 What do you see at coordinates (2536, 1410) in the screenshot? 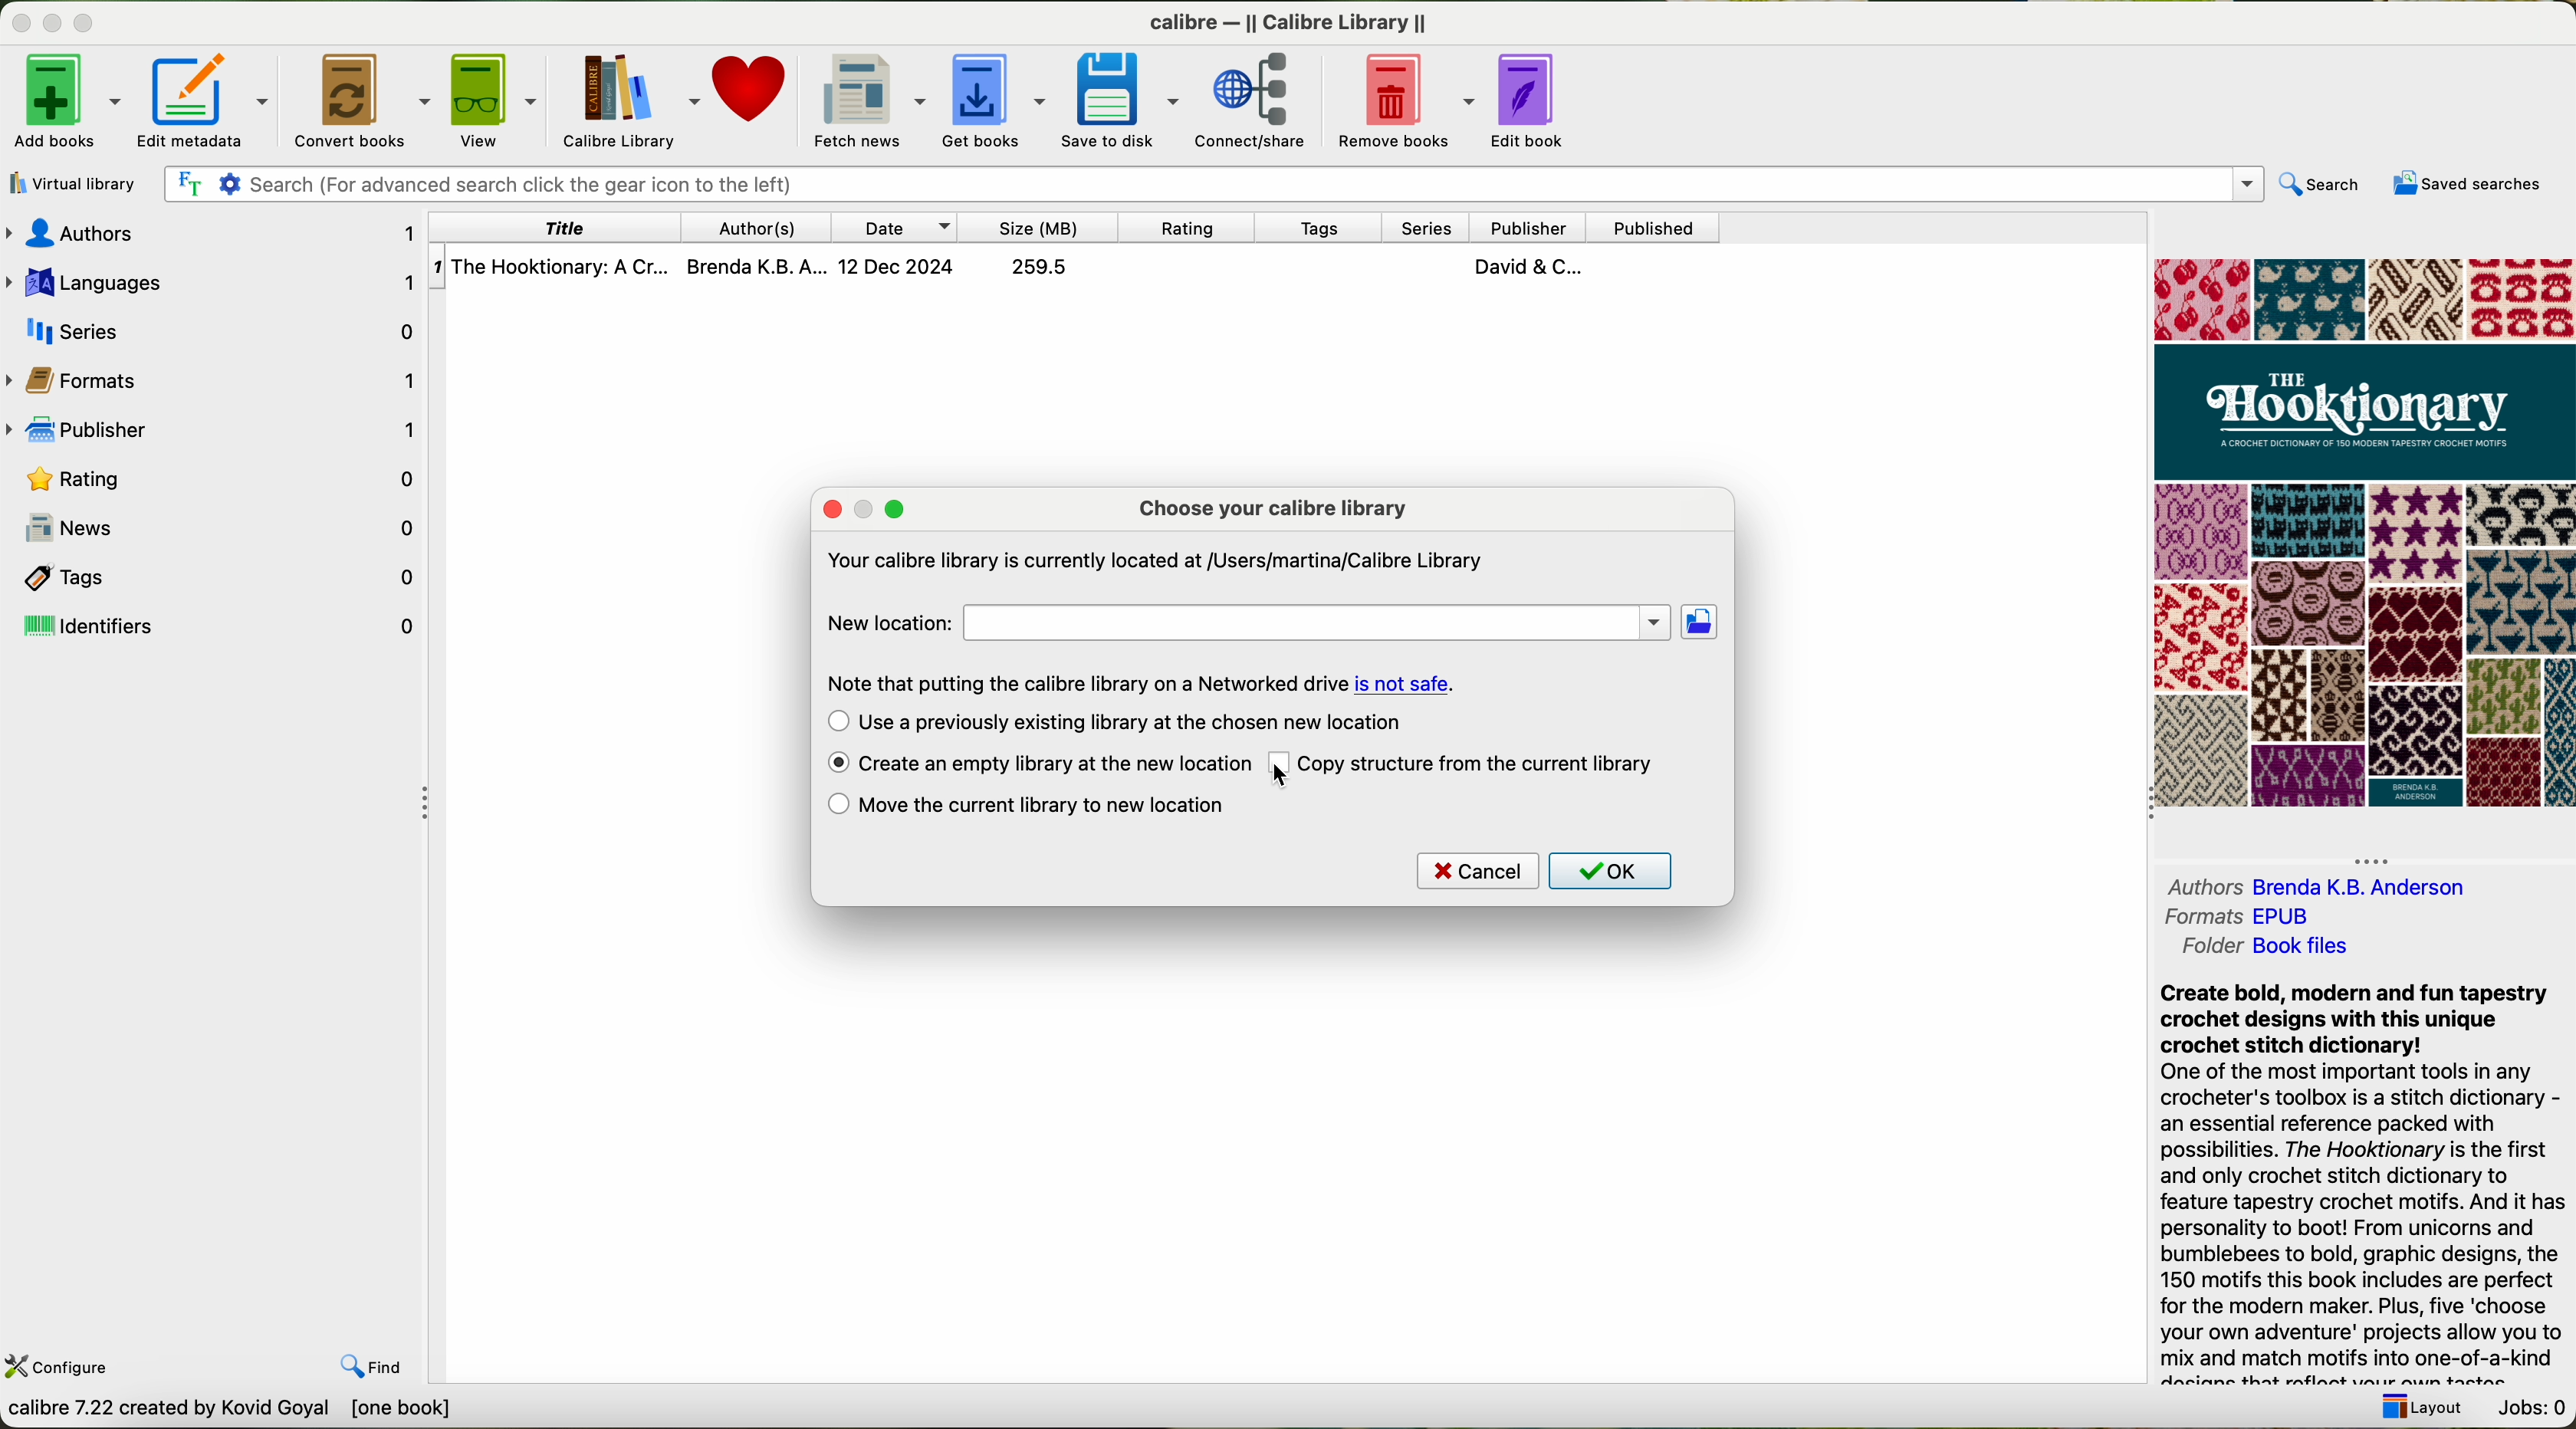
I see `jobs: 0` at bounding box center [2536, 1410].